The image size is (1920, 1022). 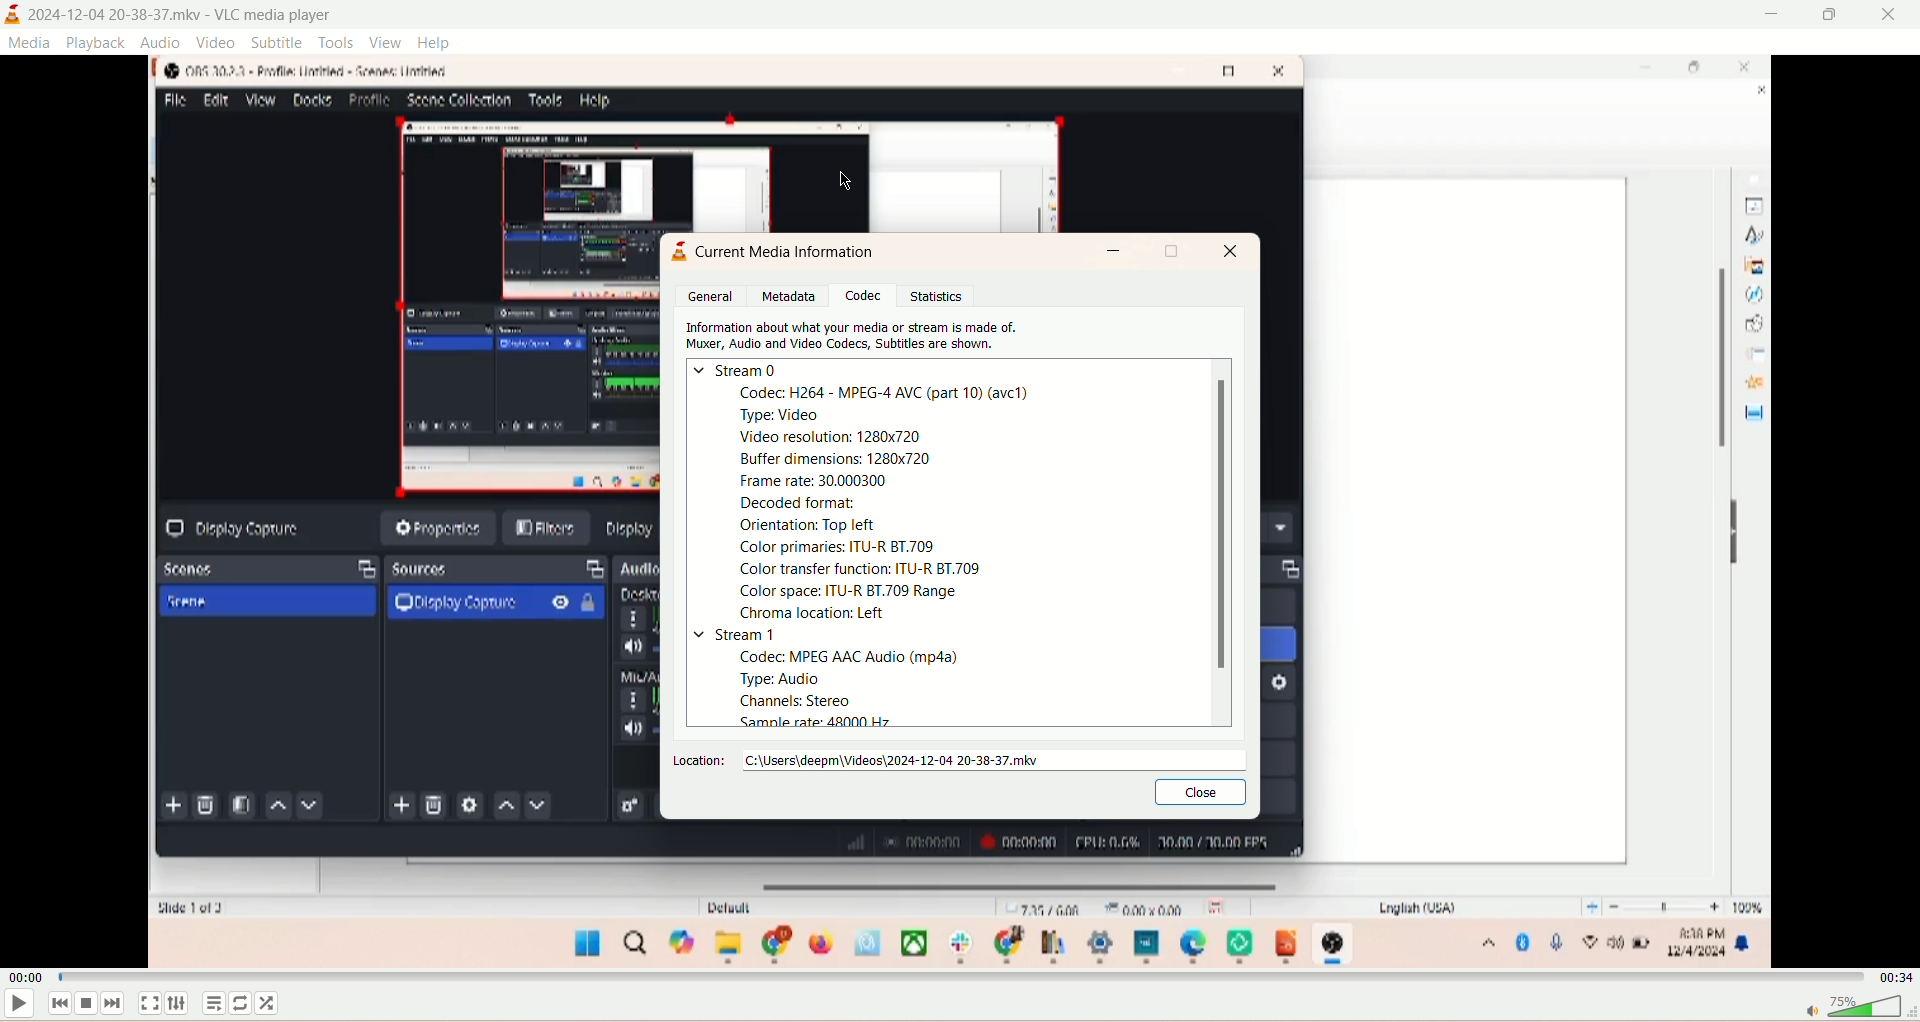 I want to click on played time, so click(x=25, y=978).